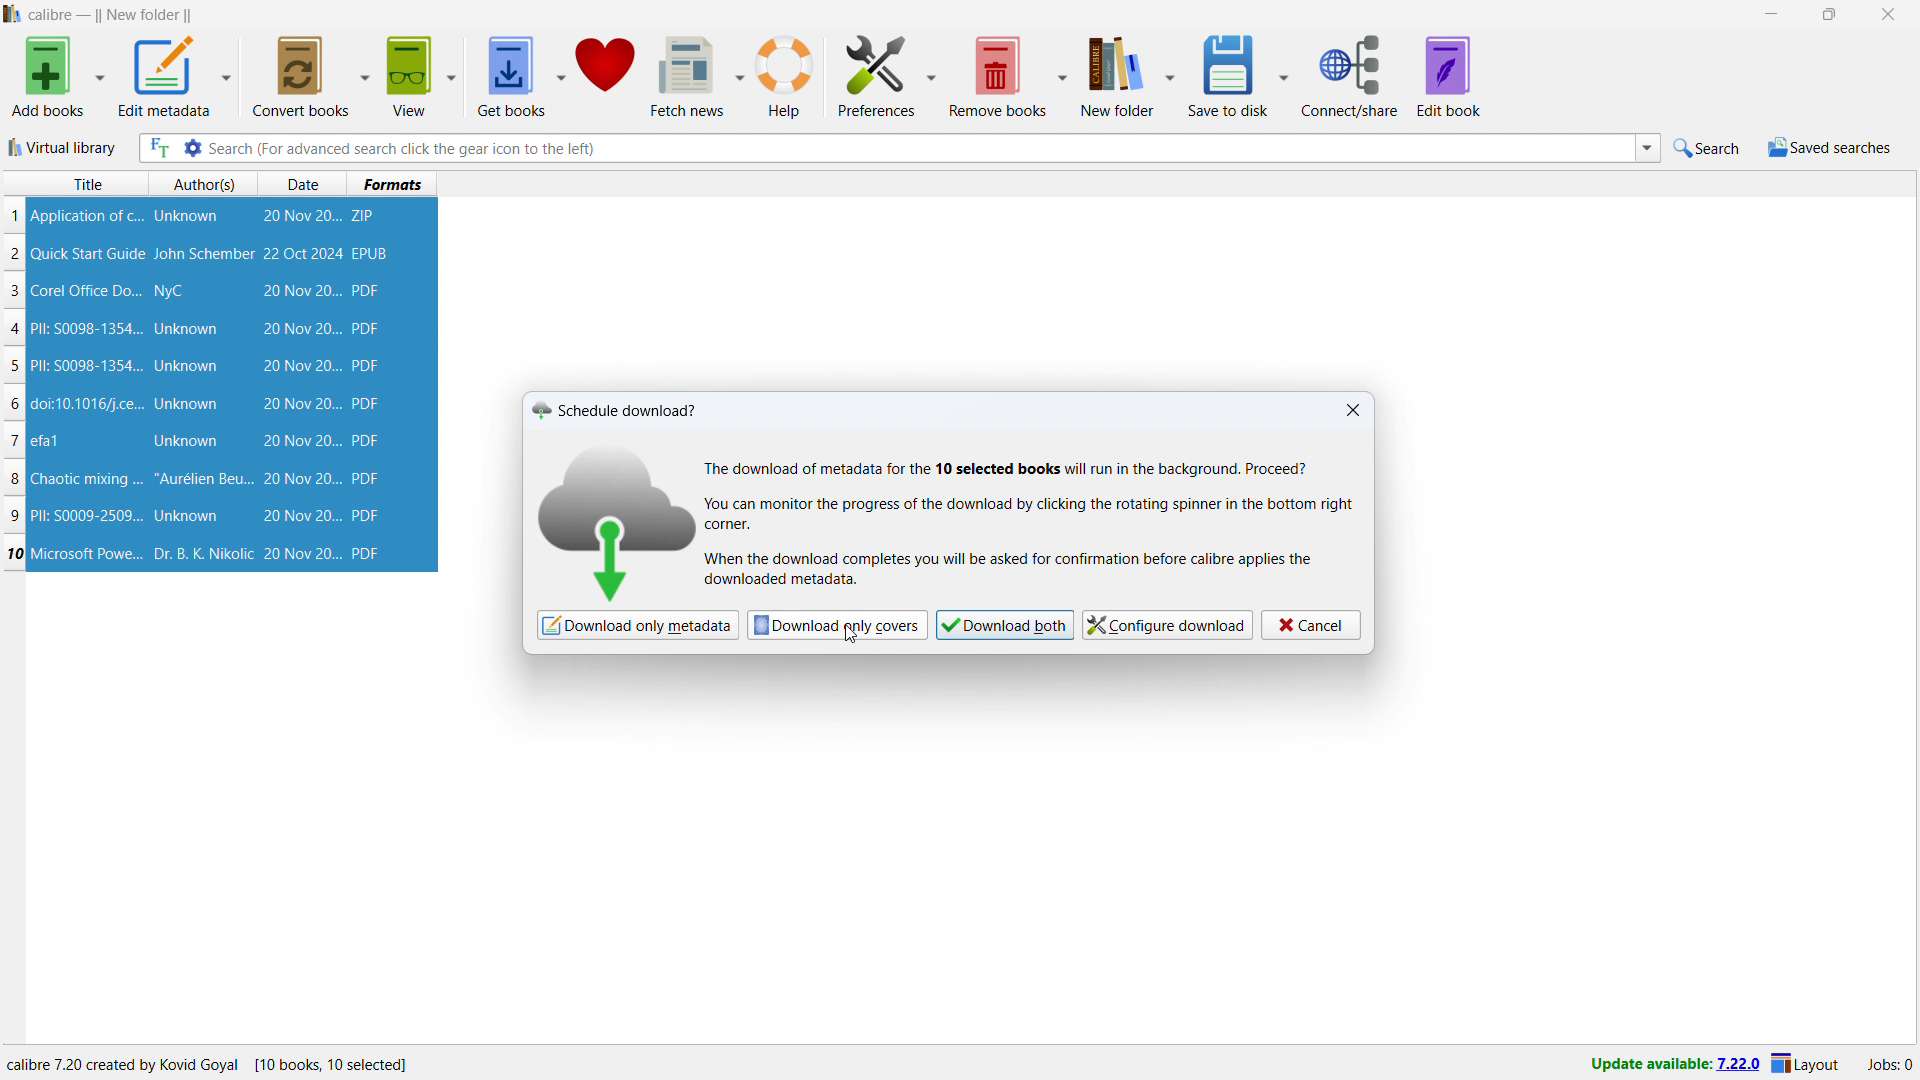  Describe the element at coordinates (1353, 410) in the screenshot. I see `close` at that location.